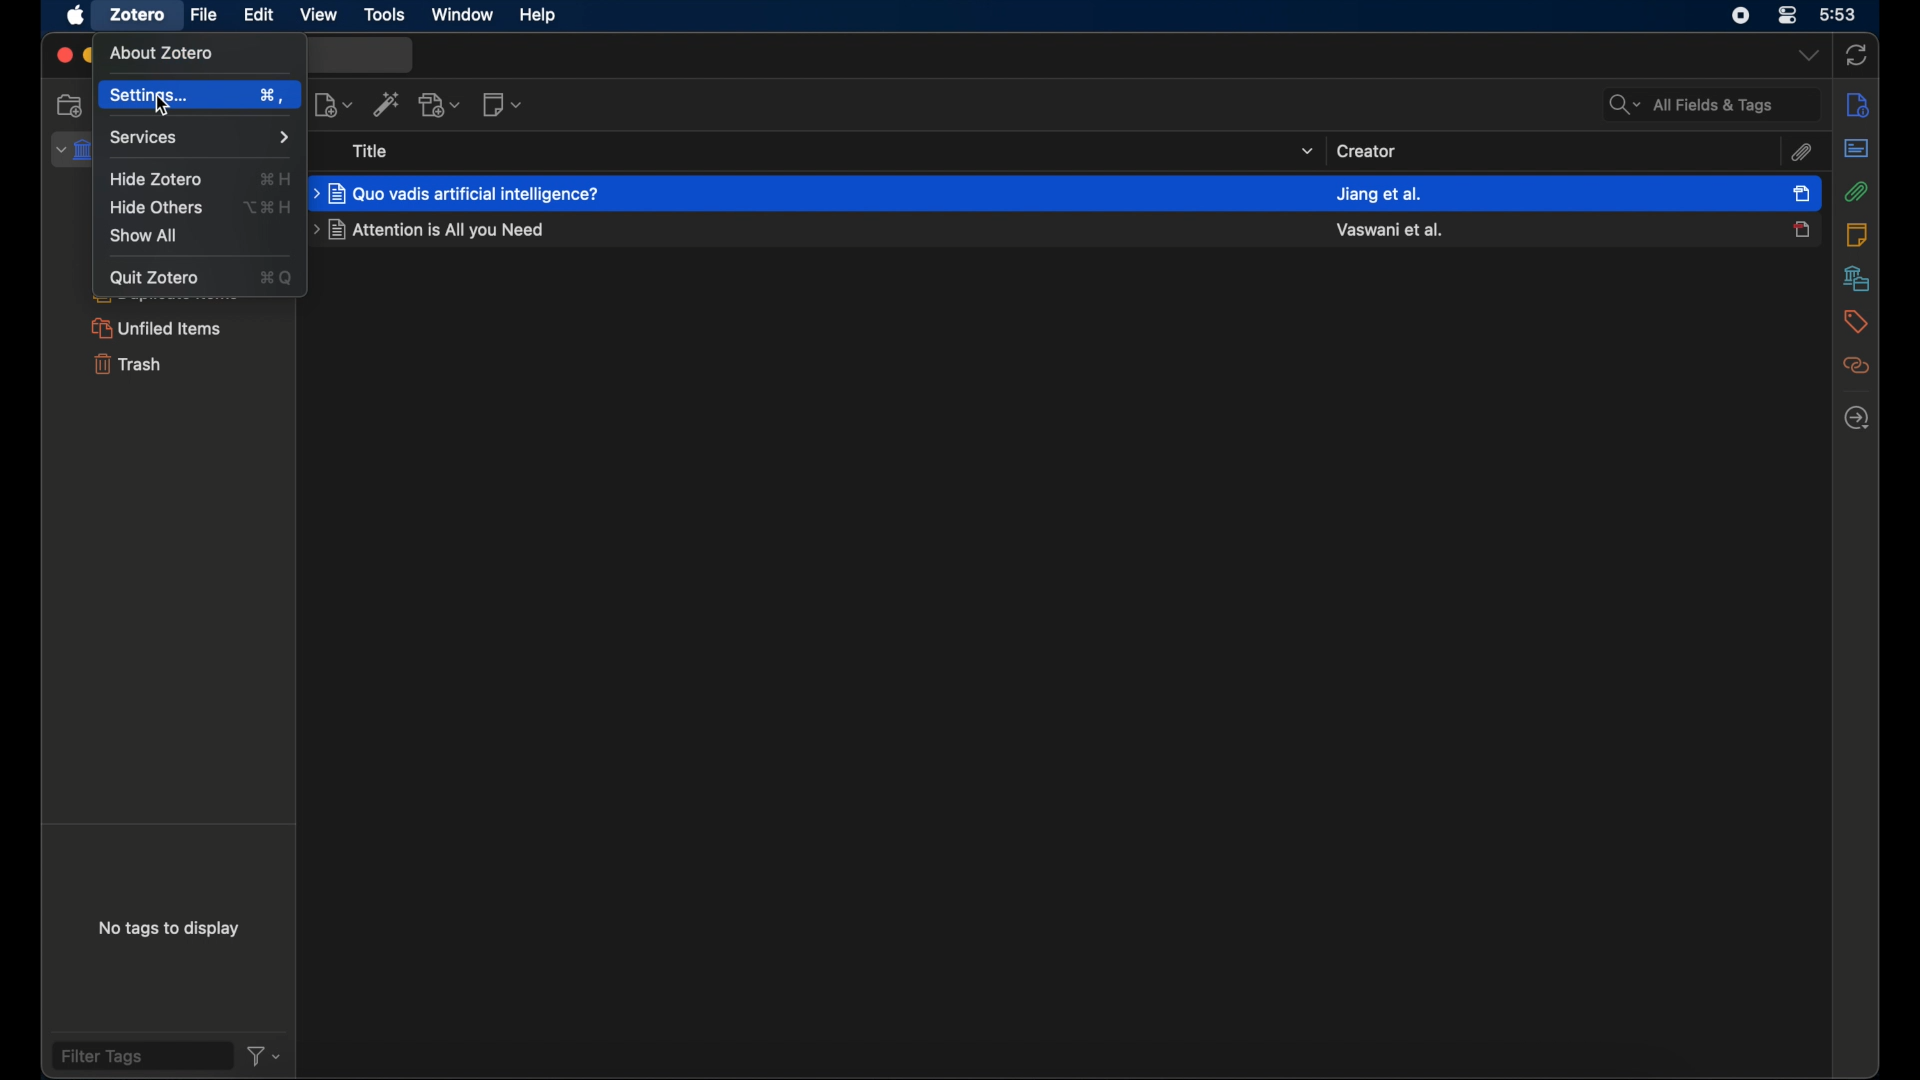  I want to click on settings, so click(149, 95).